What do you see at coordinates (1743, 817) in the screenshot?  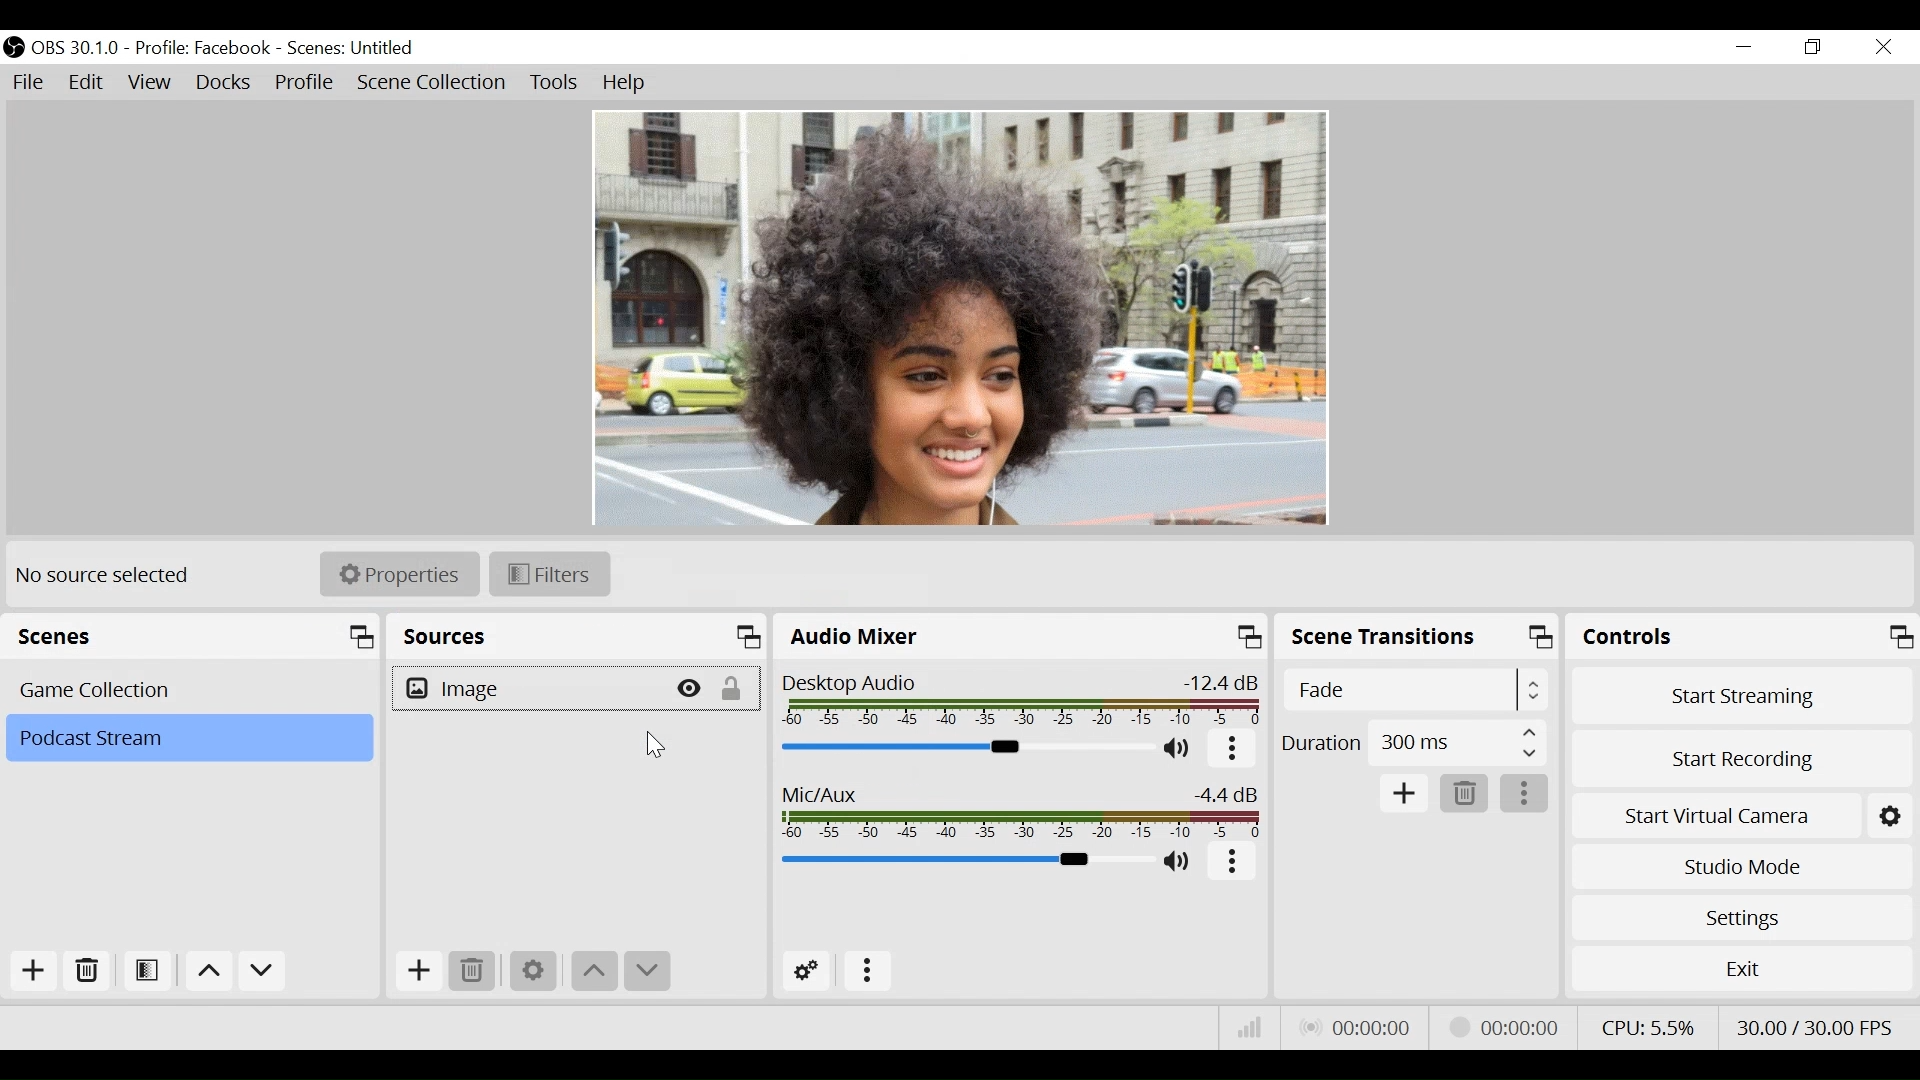 I see `Start Virtual Camera` at bounding box center [1743, 817].